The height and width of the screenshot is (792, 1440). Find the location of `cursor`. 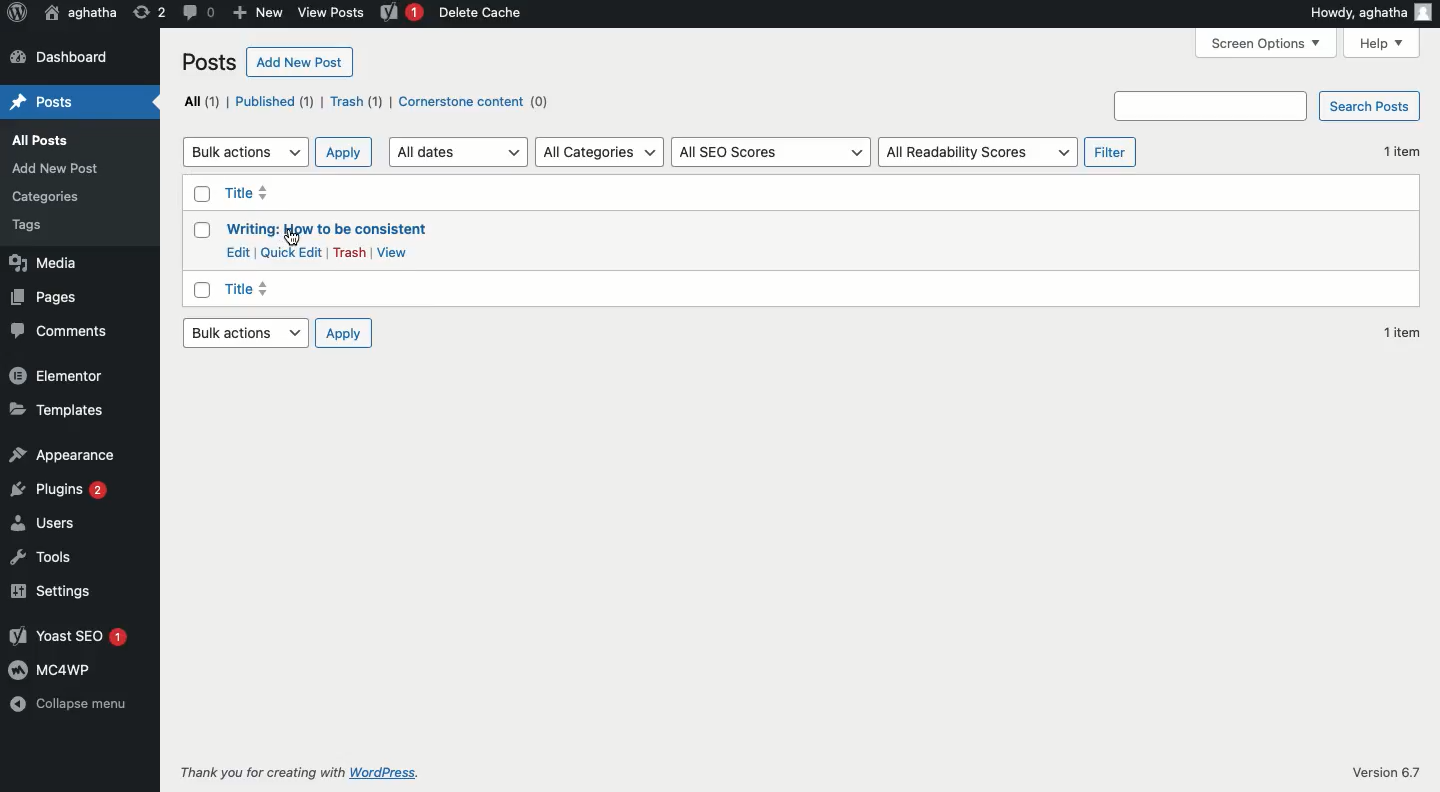

cursor is located at coordinates (292, 239).